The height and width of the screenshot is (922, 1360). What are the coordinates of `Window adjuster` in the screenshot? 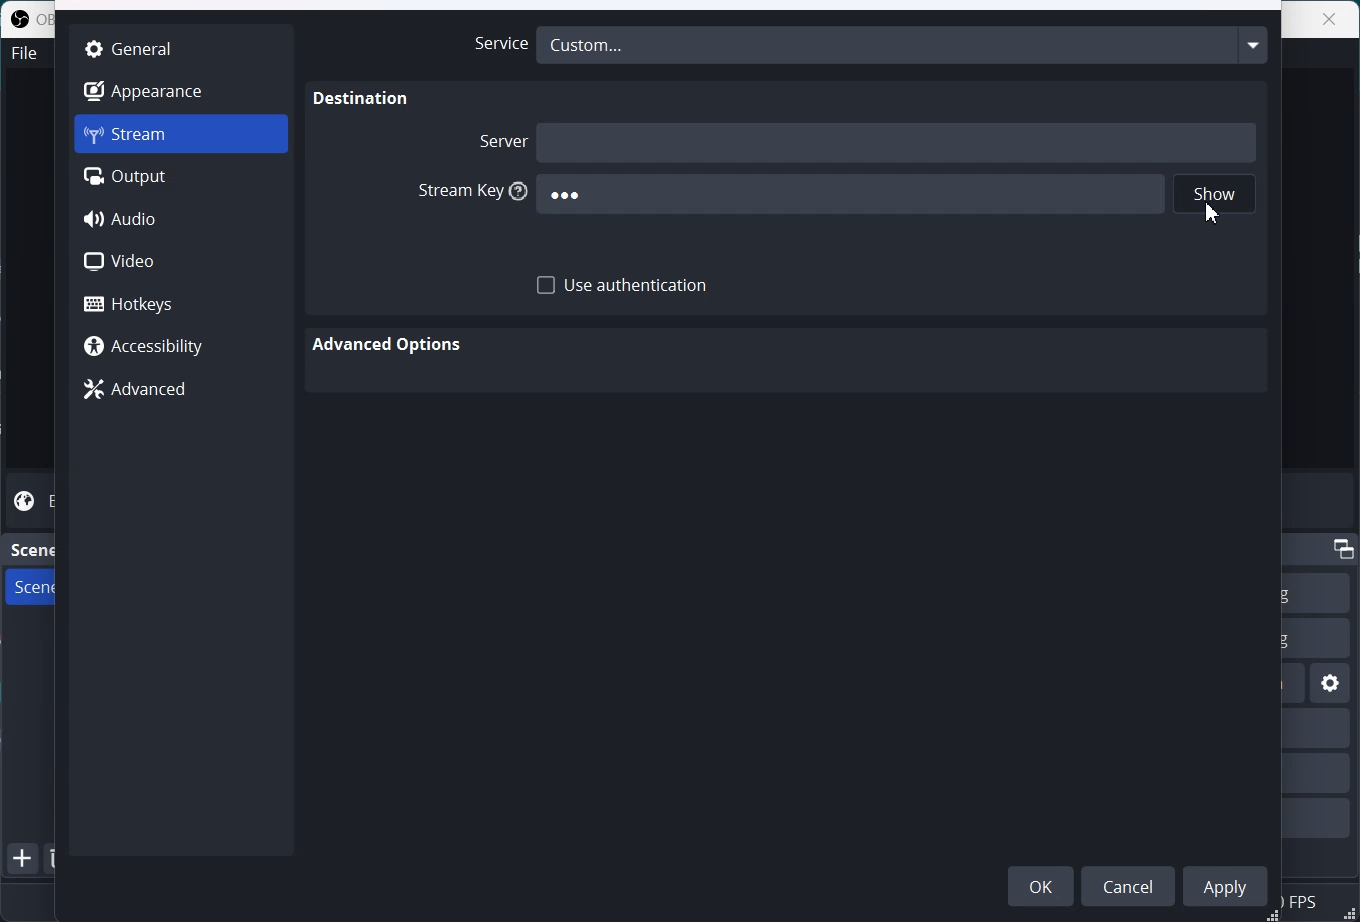 It's located at (1274, 915).